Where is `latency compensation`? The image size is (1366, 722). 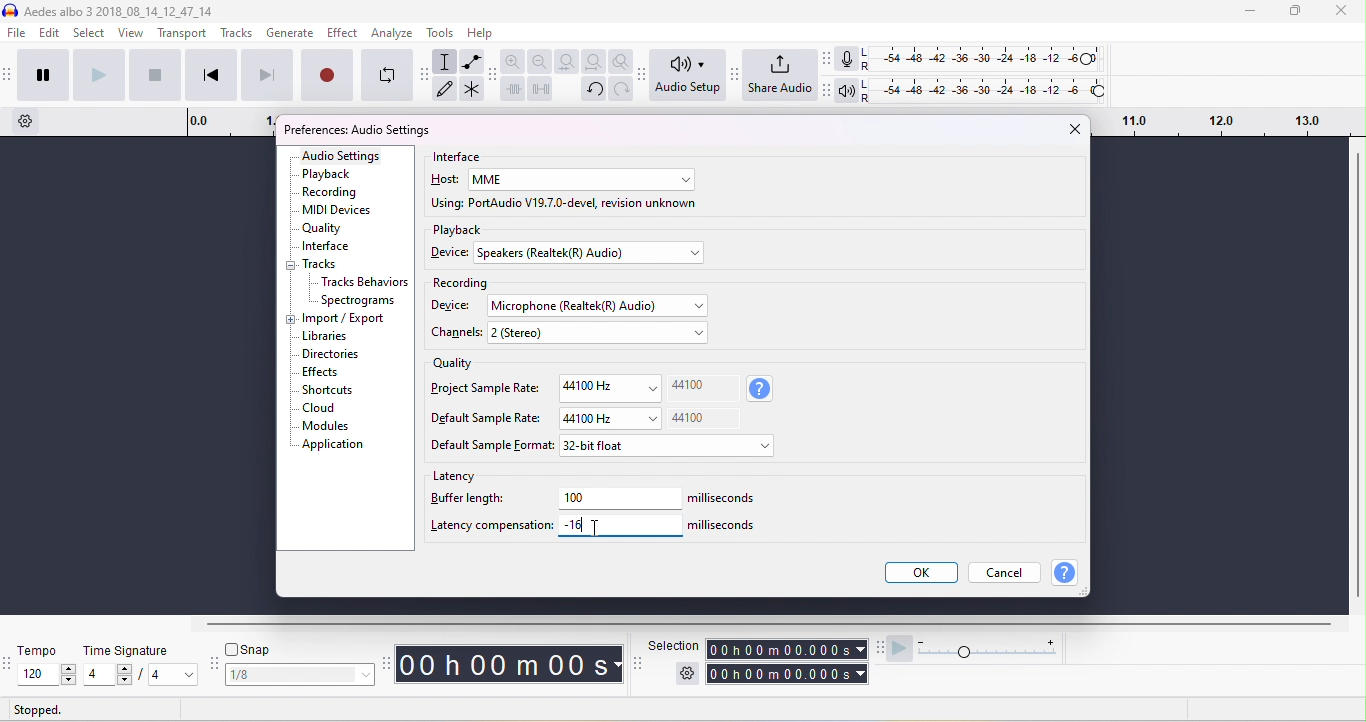 latency compensation is located at coordinates (491, 525).